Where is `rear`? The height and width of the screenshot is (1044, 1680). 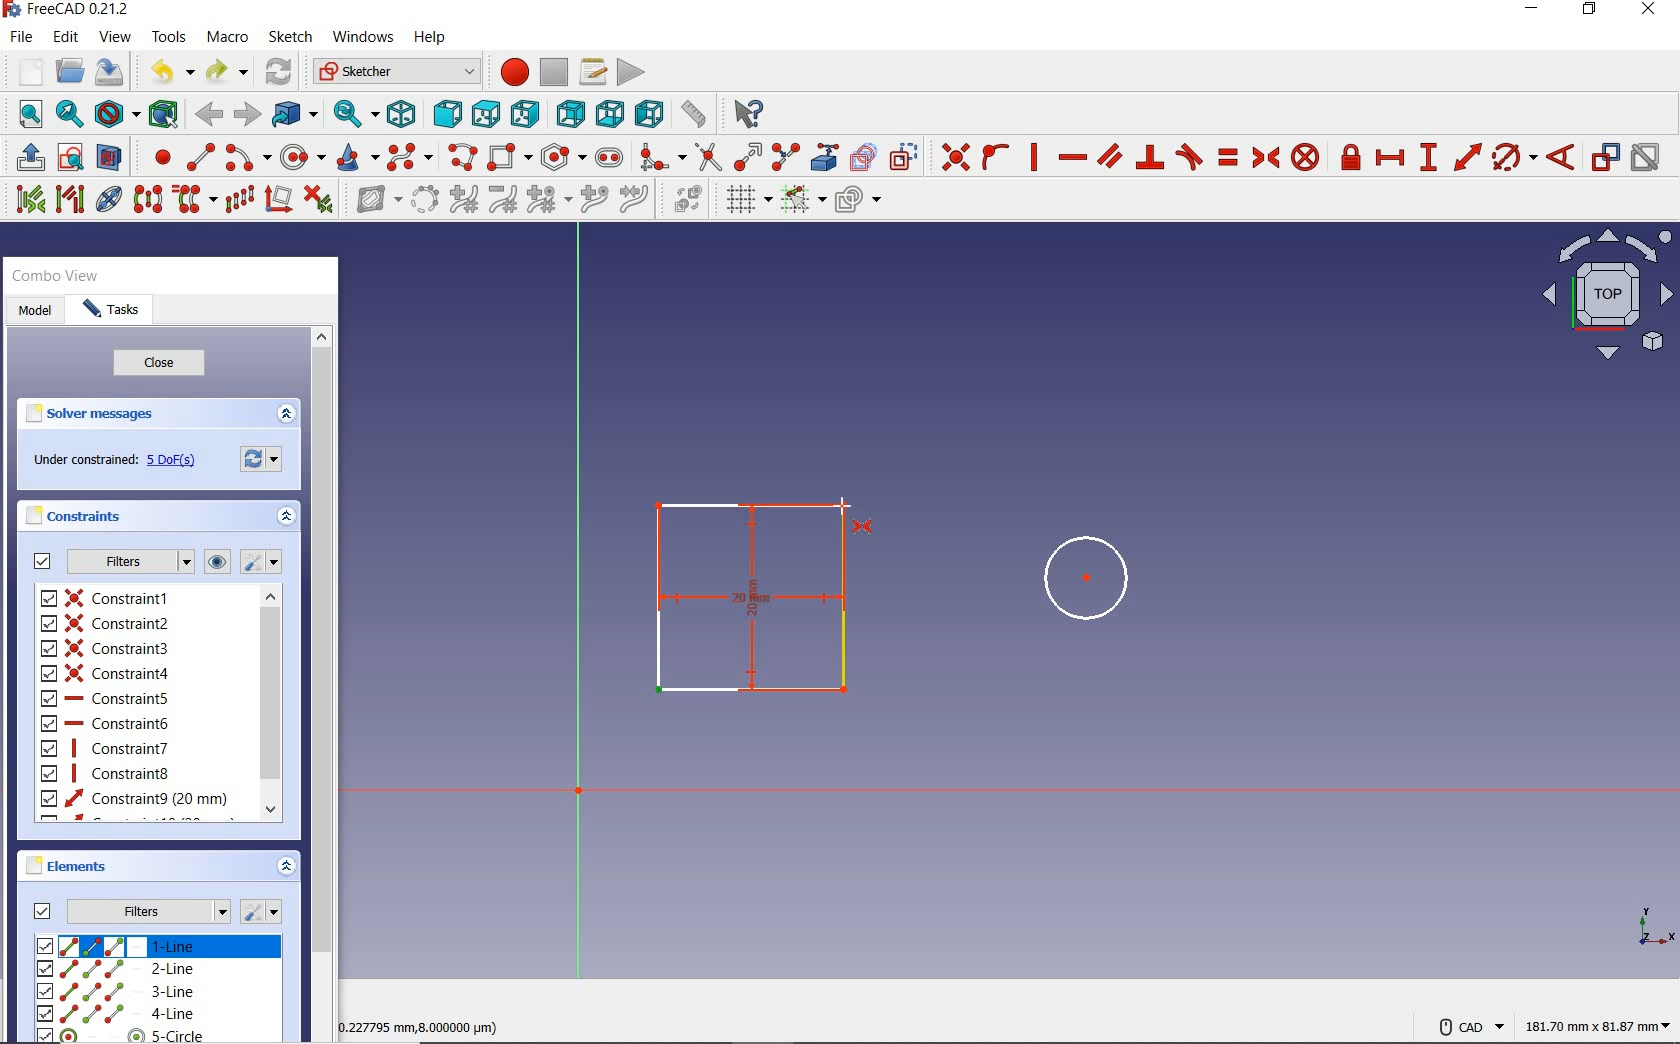
rear is located at coordinates (569, 114).